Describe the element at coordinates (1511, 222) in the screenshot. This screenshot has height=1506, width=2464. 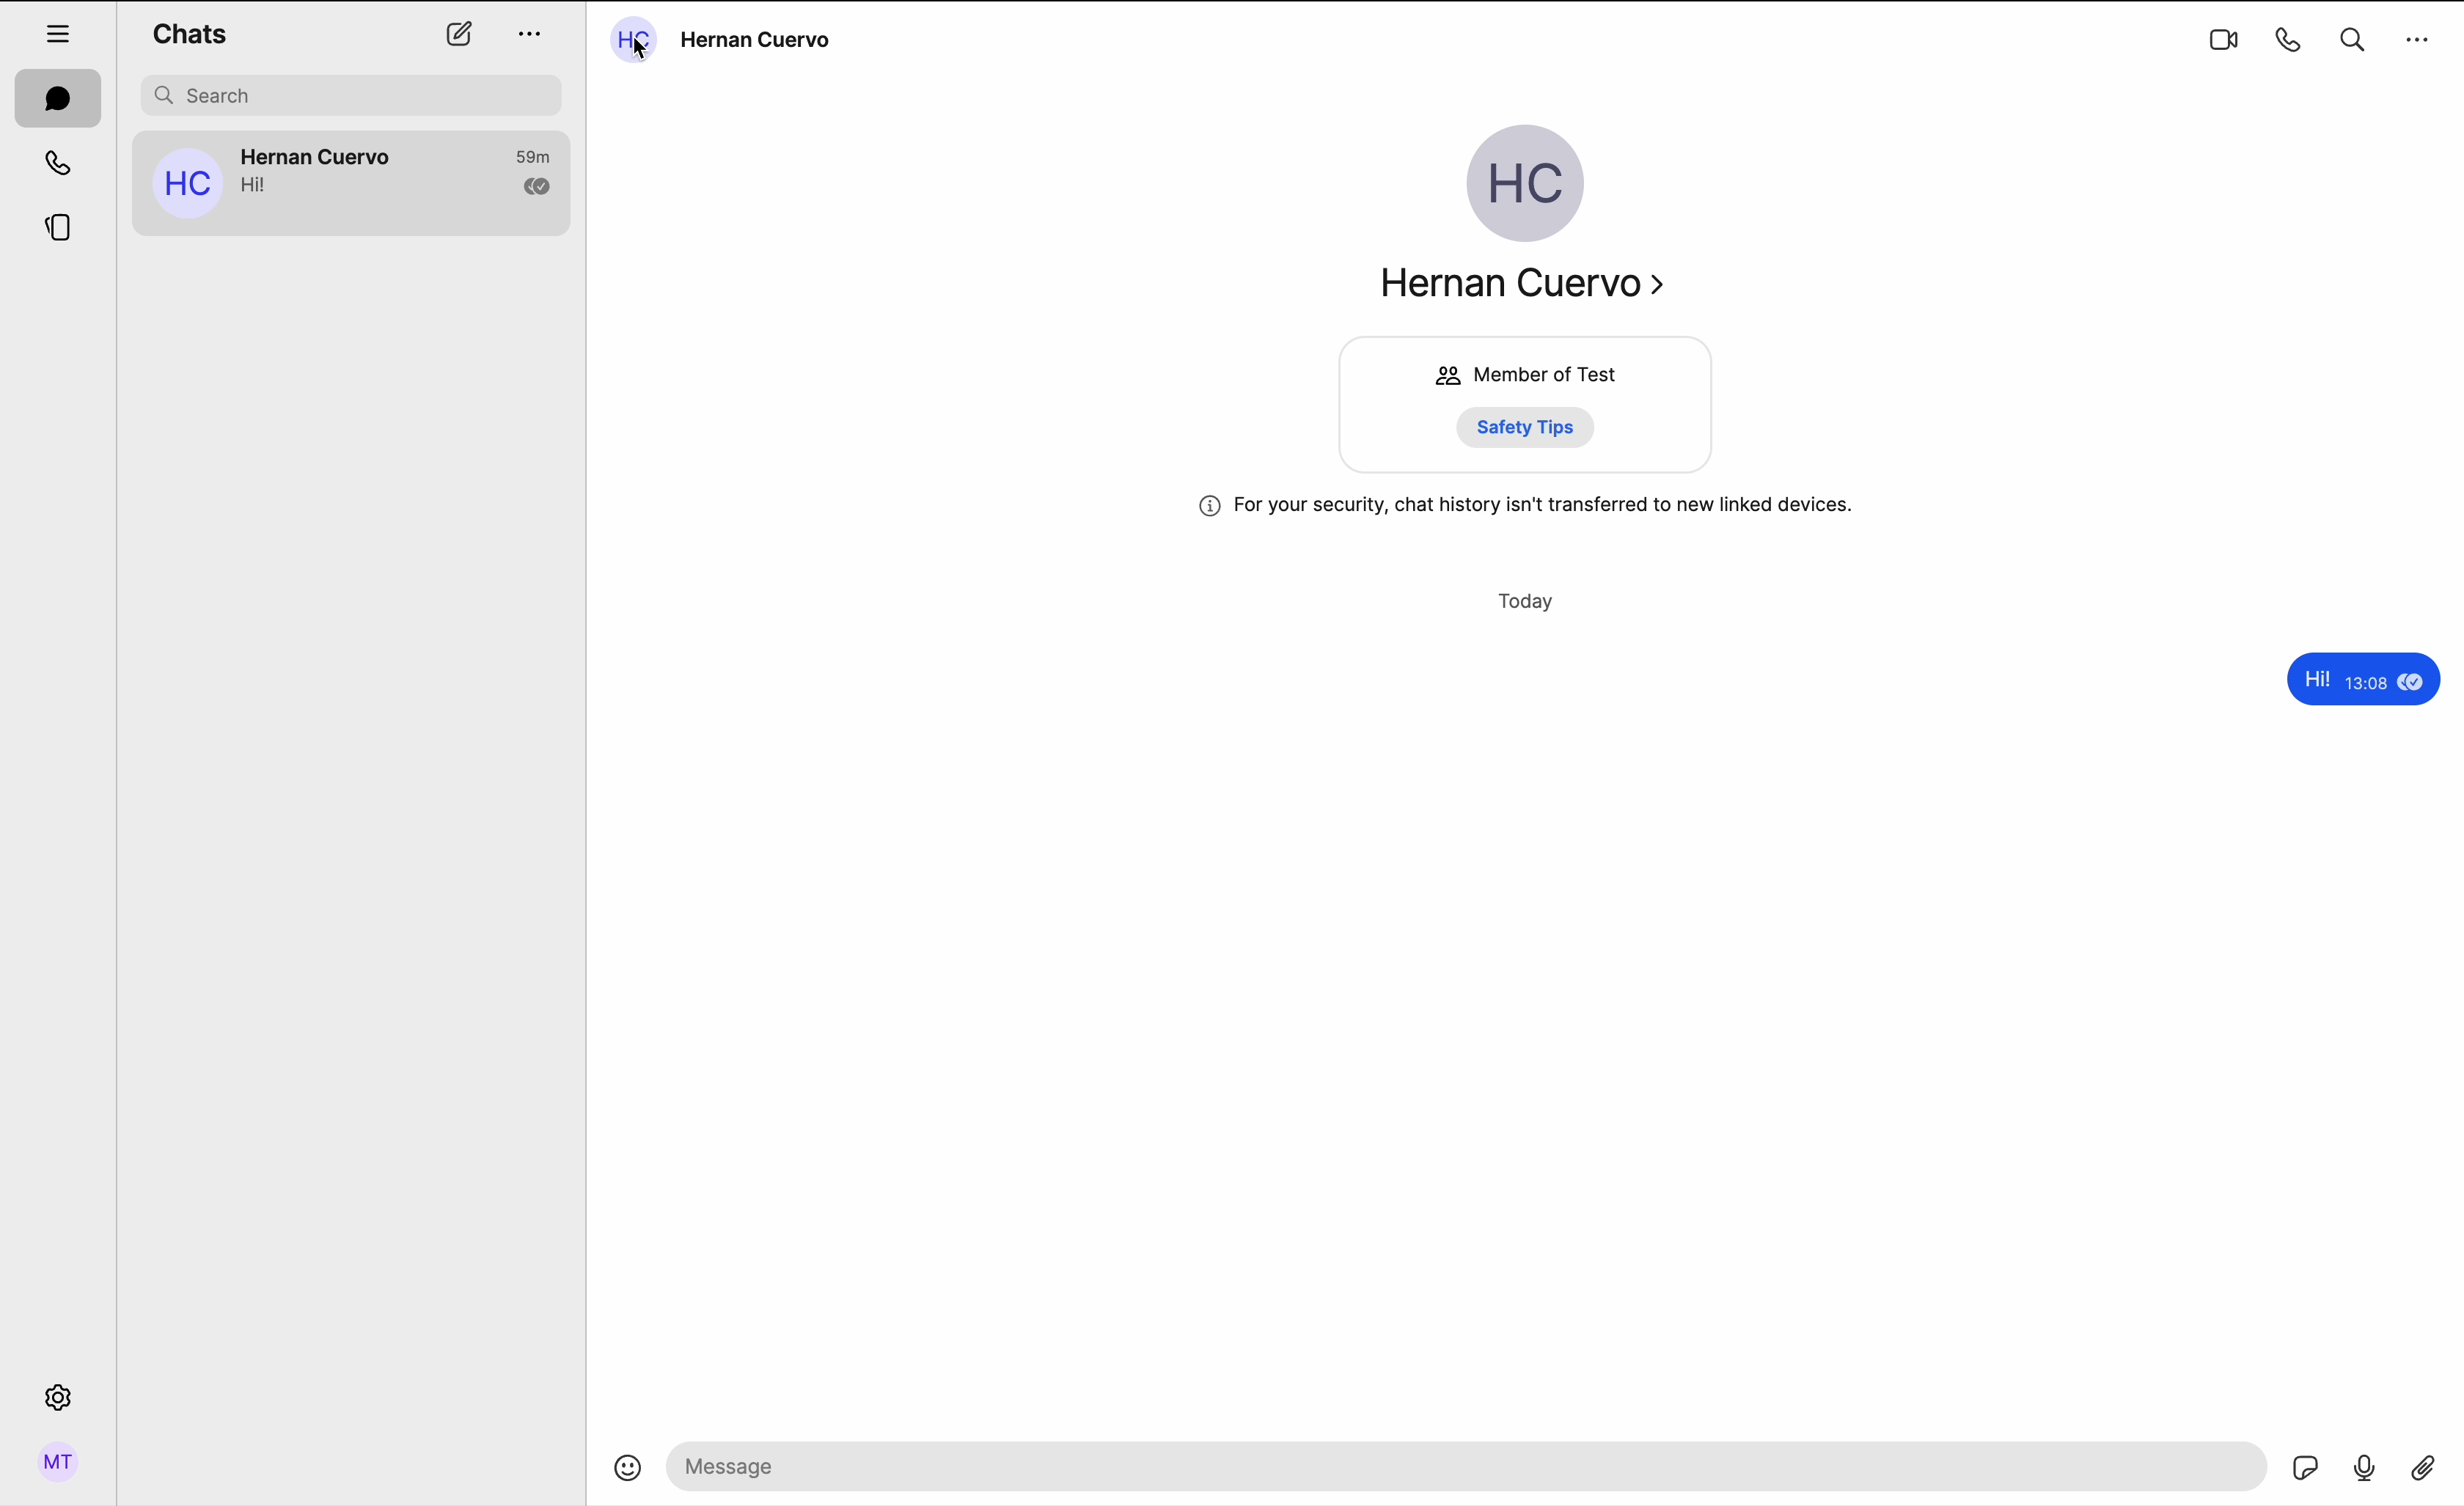
I see `Hernan Cuervo profile` at that location.